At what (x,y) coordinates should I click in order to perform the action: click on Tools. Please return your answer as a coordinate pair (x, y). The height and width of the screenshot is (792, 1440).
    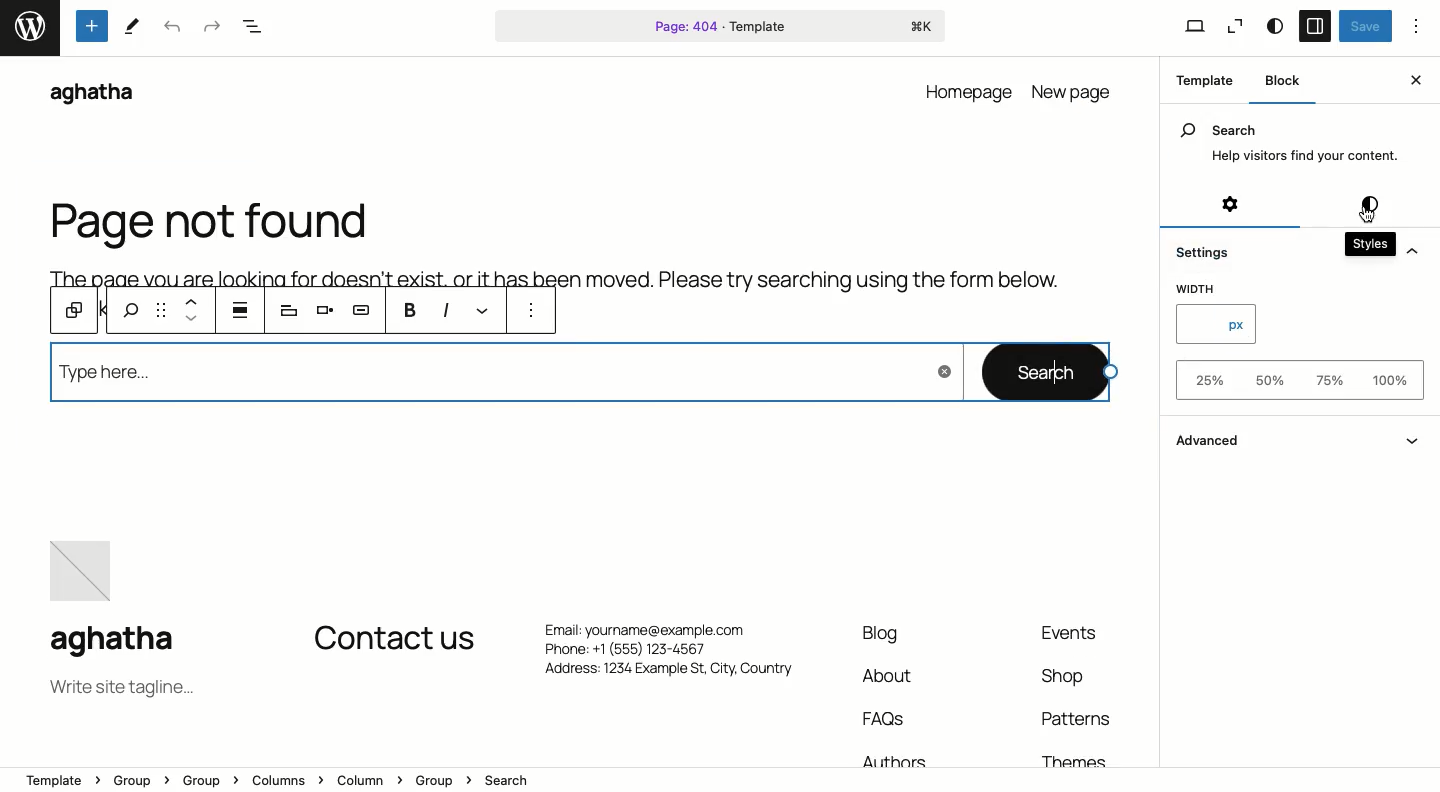
    Looking at the image, I should click on (93, 25).